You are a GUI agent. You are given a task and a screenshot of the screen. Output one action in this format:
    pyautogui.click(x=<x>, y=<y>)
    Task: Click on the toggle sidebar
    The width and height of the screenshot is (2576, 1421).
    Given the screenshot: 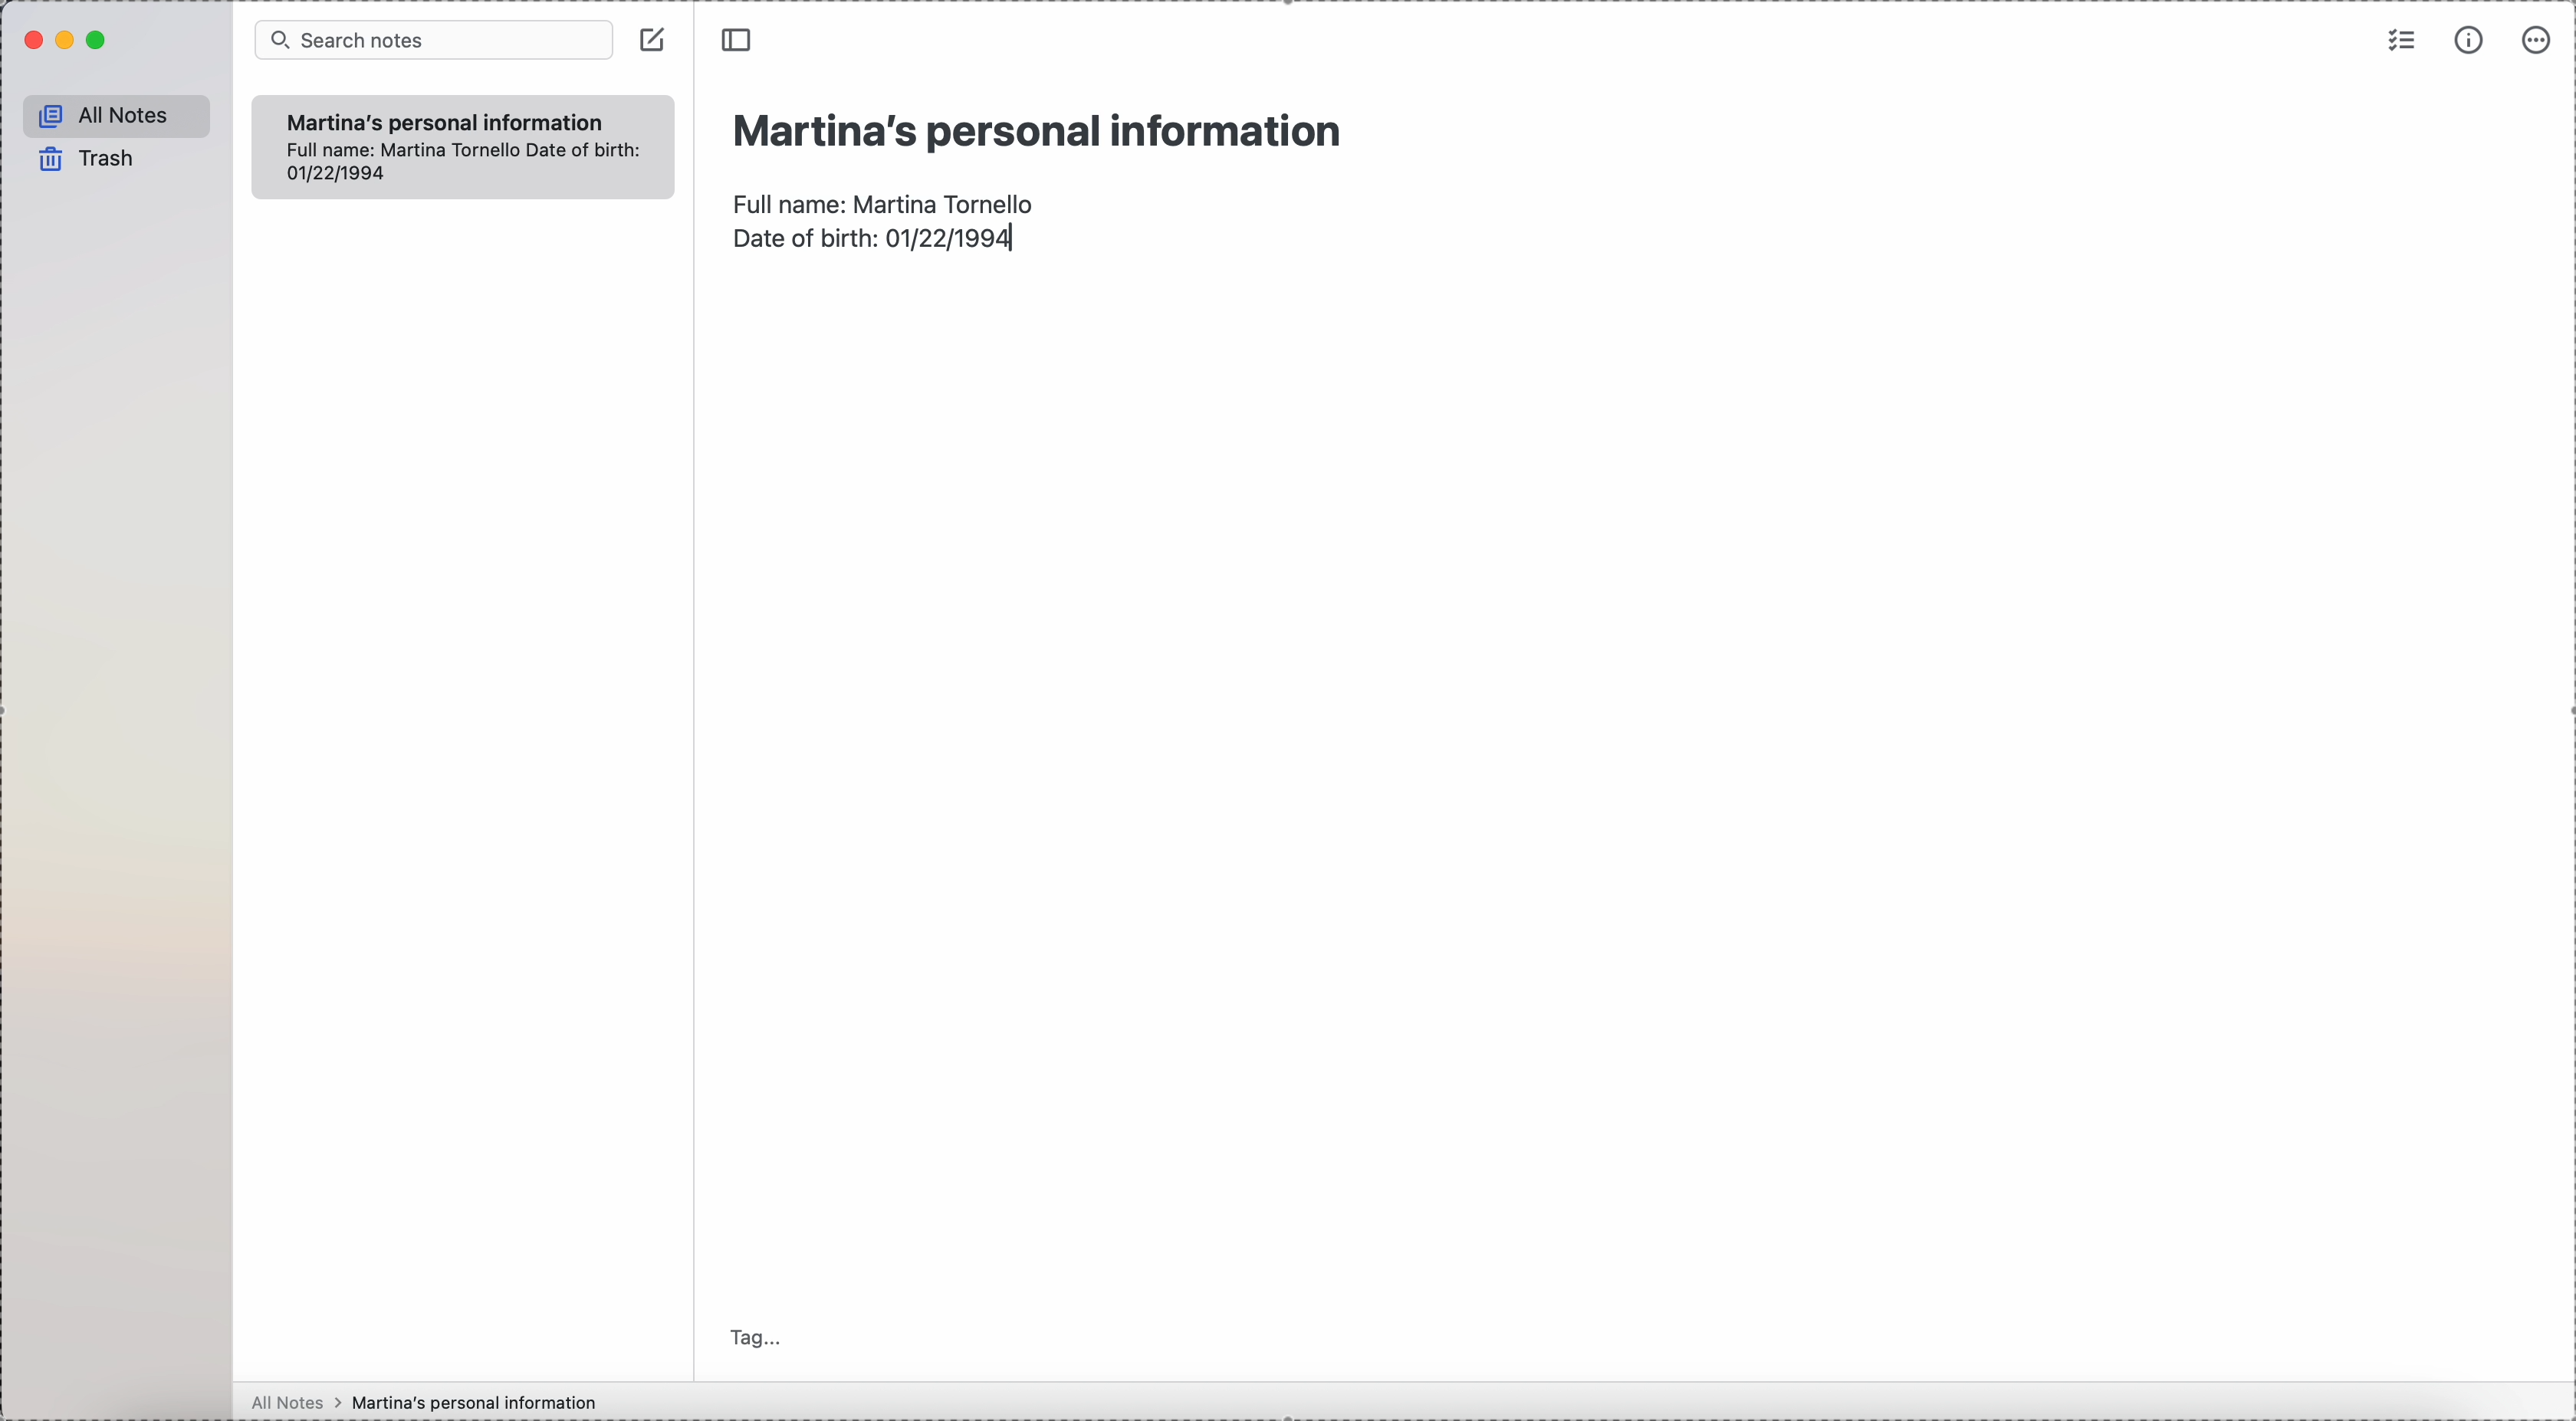 What is the action you would take?
    pyautogui.click(x=734, y=40)
    